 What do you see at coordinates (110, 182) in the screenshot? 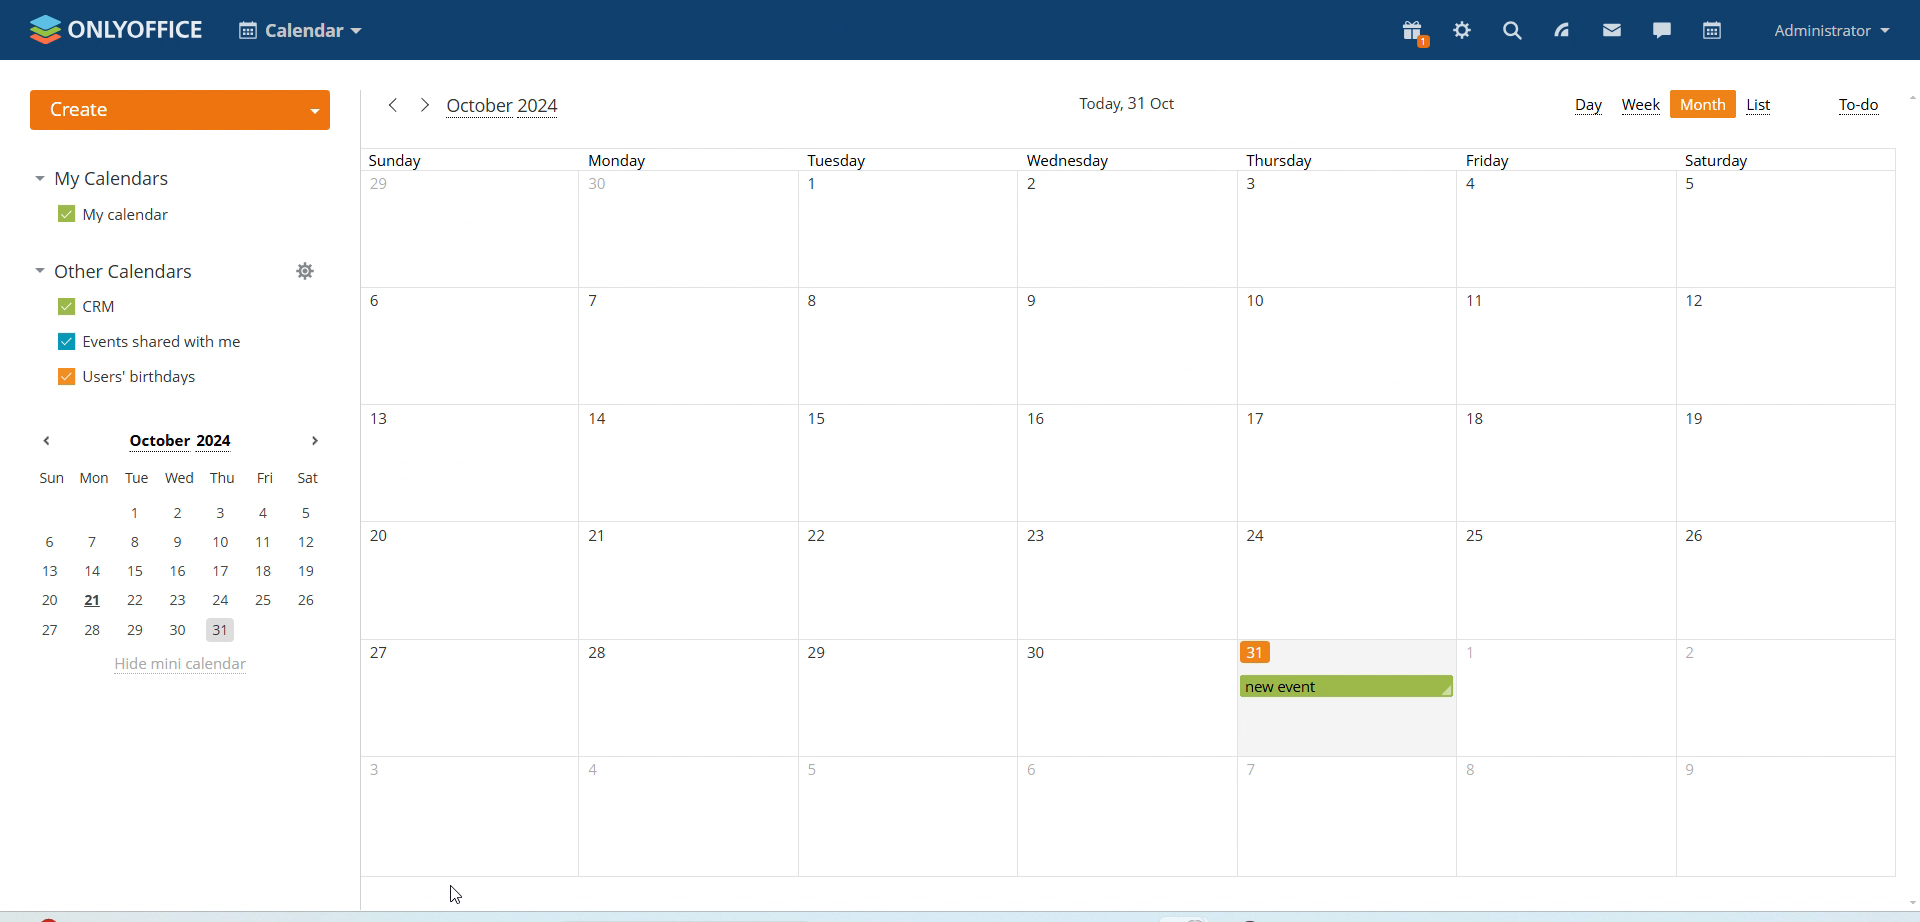
I see `my calendars` at bounding box center [110, 182].